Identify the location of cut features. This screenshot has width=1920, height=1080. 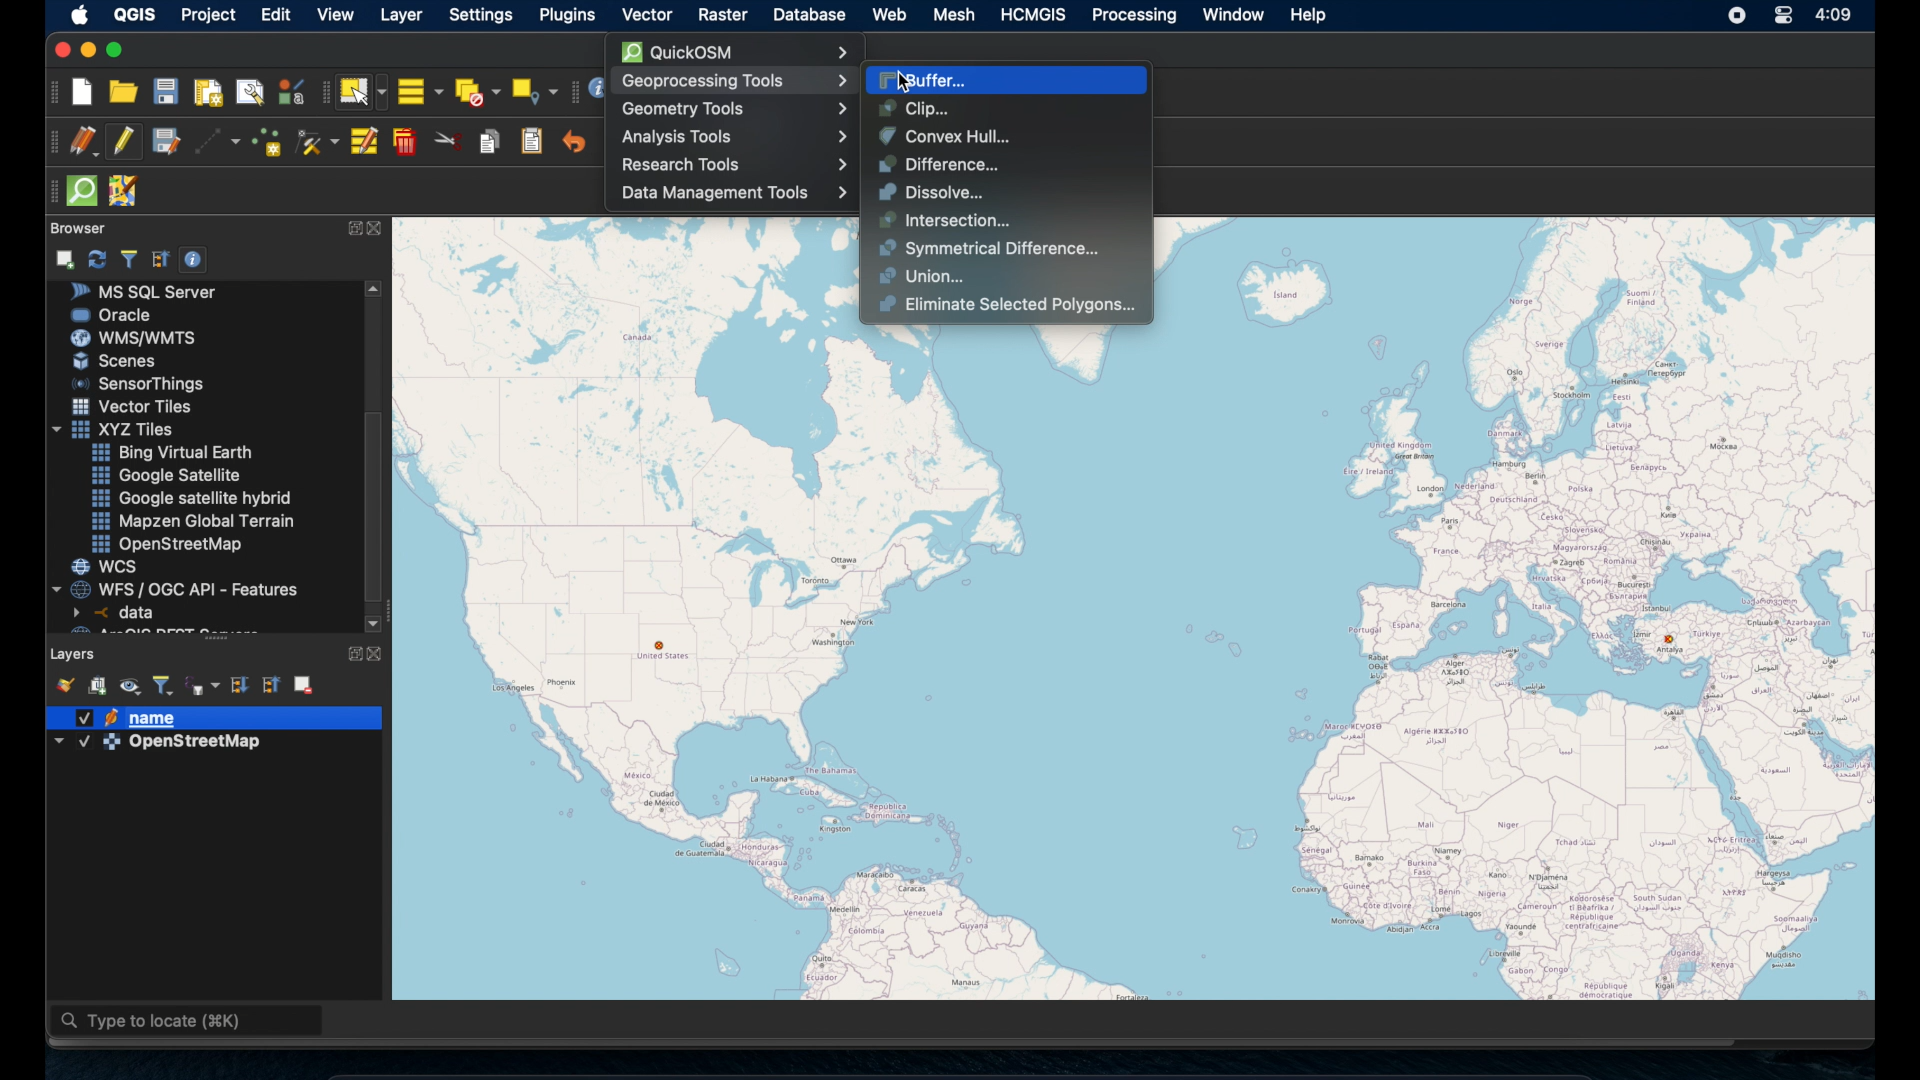
(448, 141).